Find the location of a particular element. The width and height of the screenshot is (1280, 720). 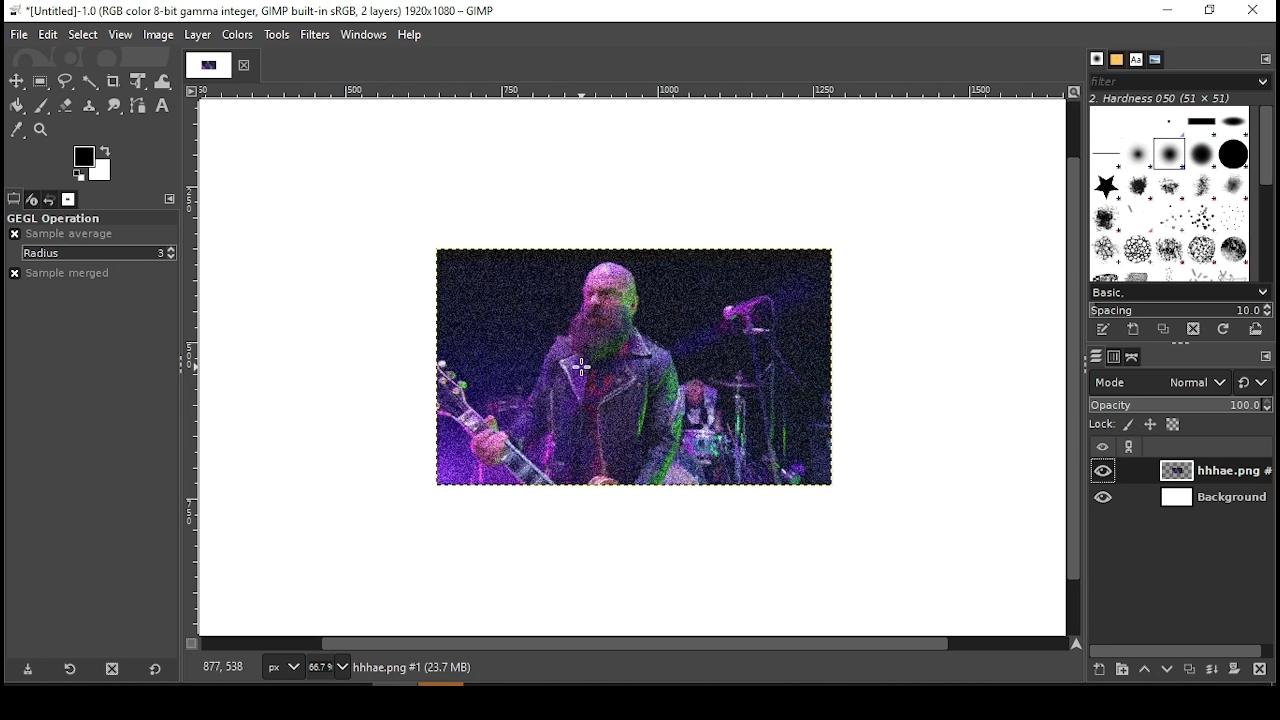

warp transform tool is located at coordinates (163, 80).